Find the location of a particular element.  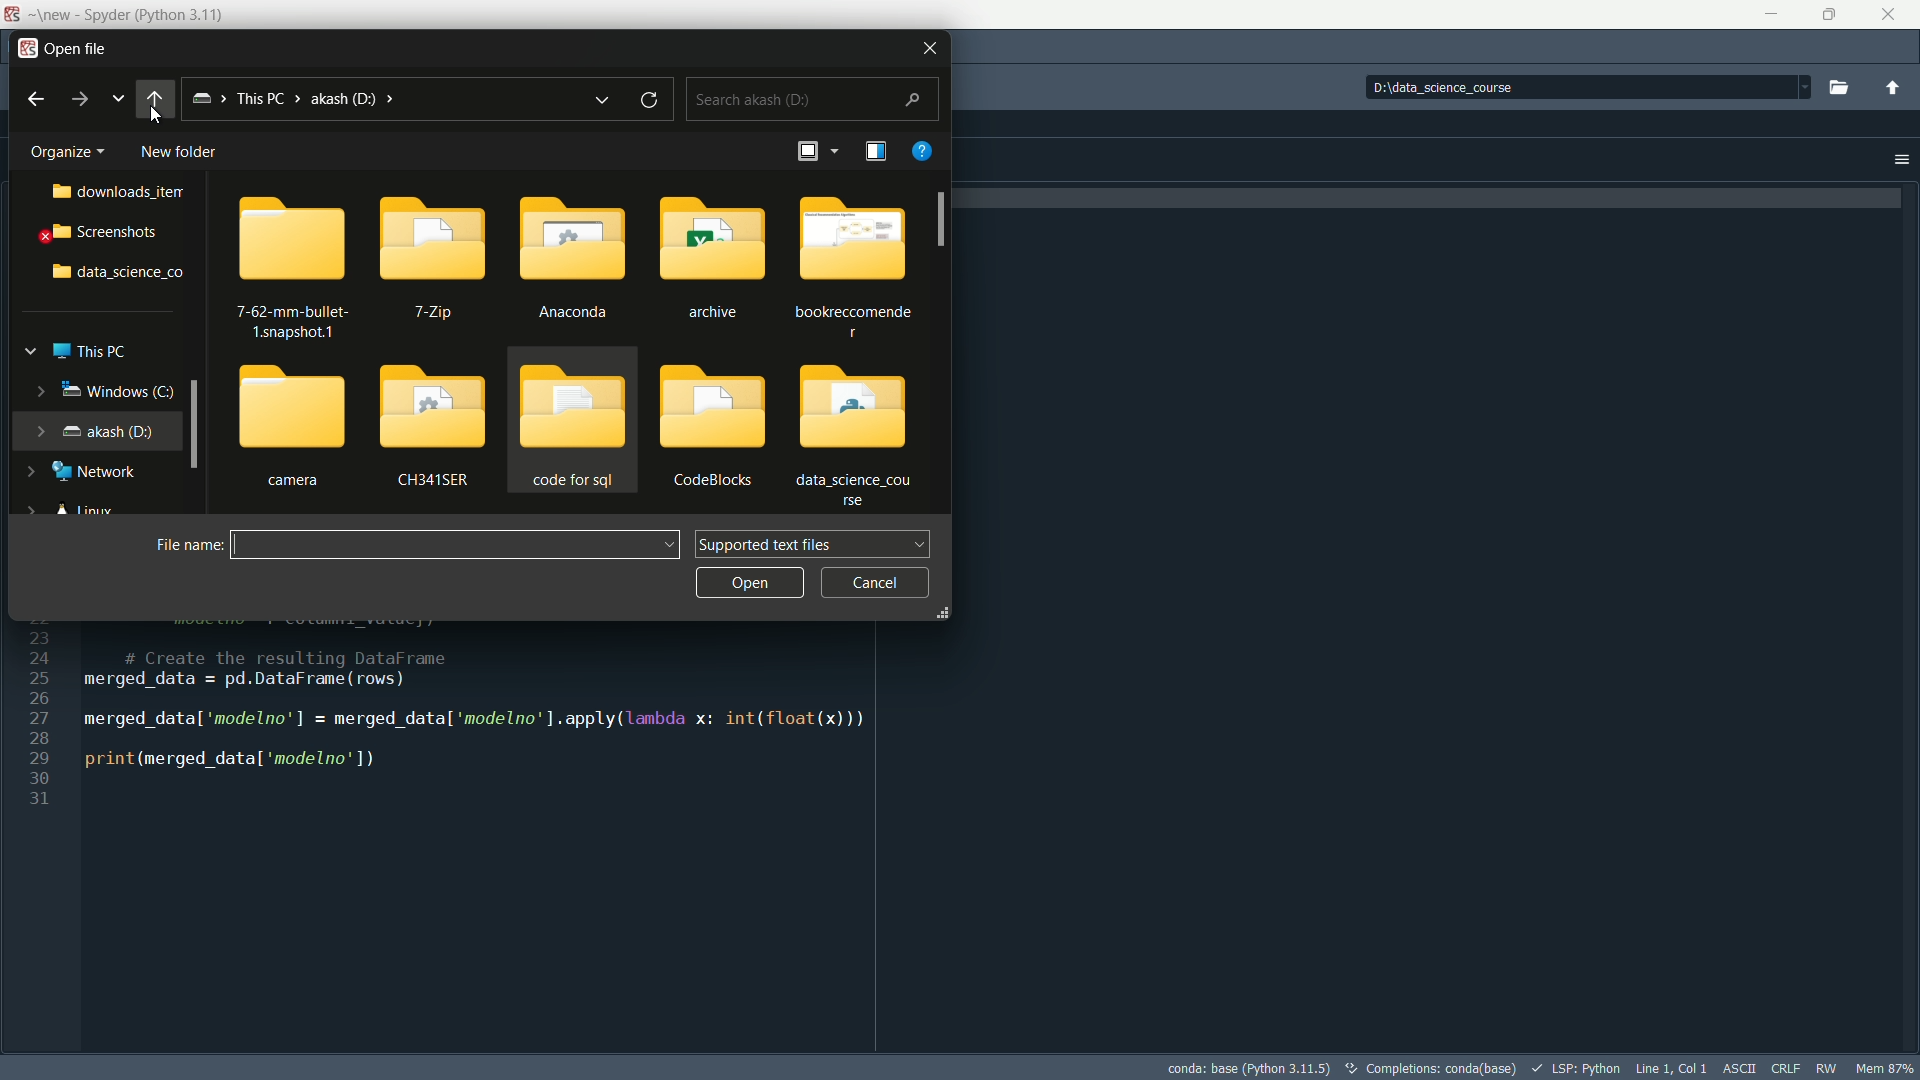

close is located at coordinates (1890, 15).